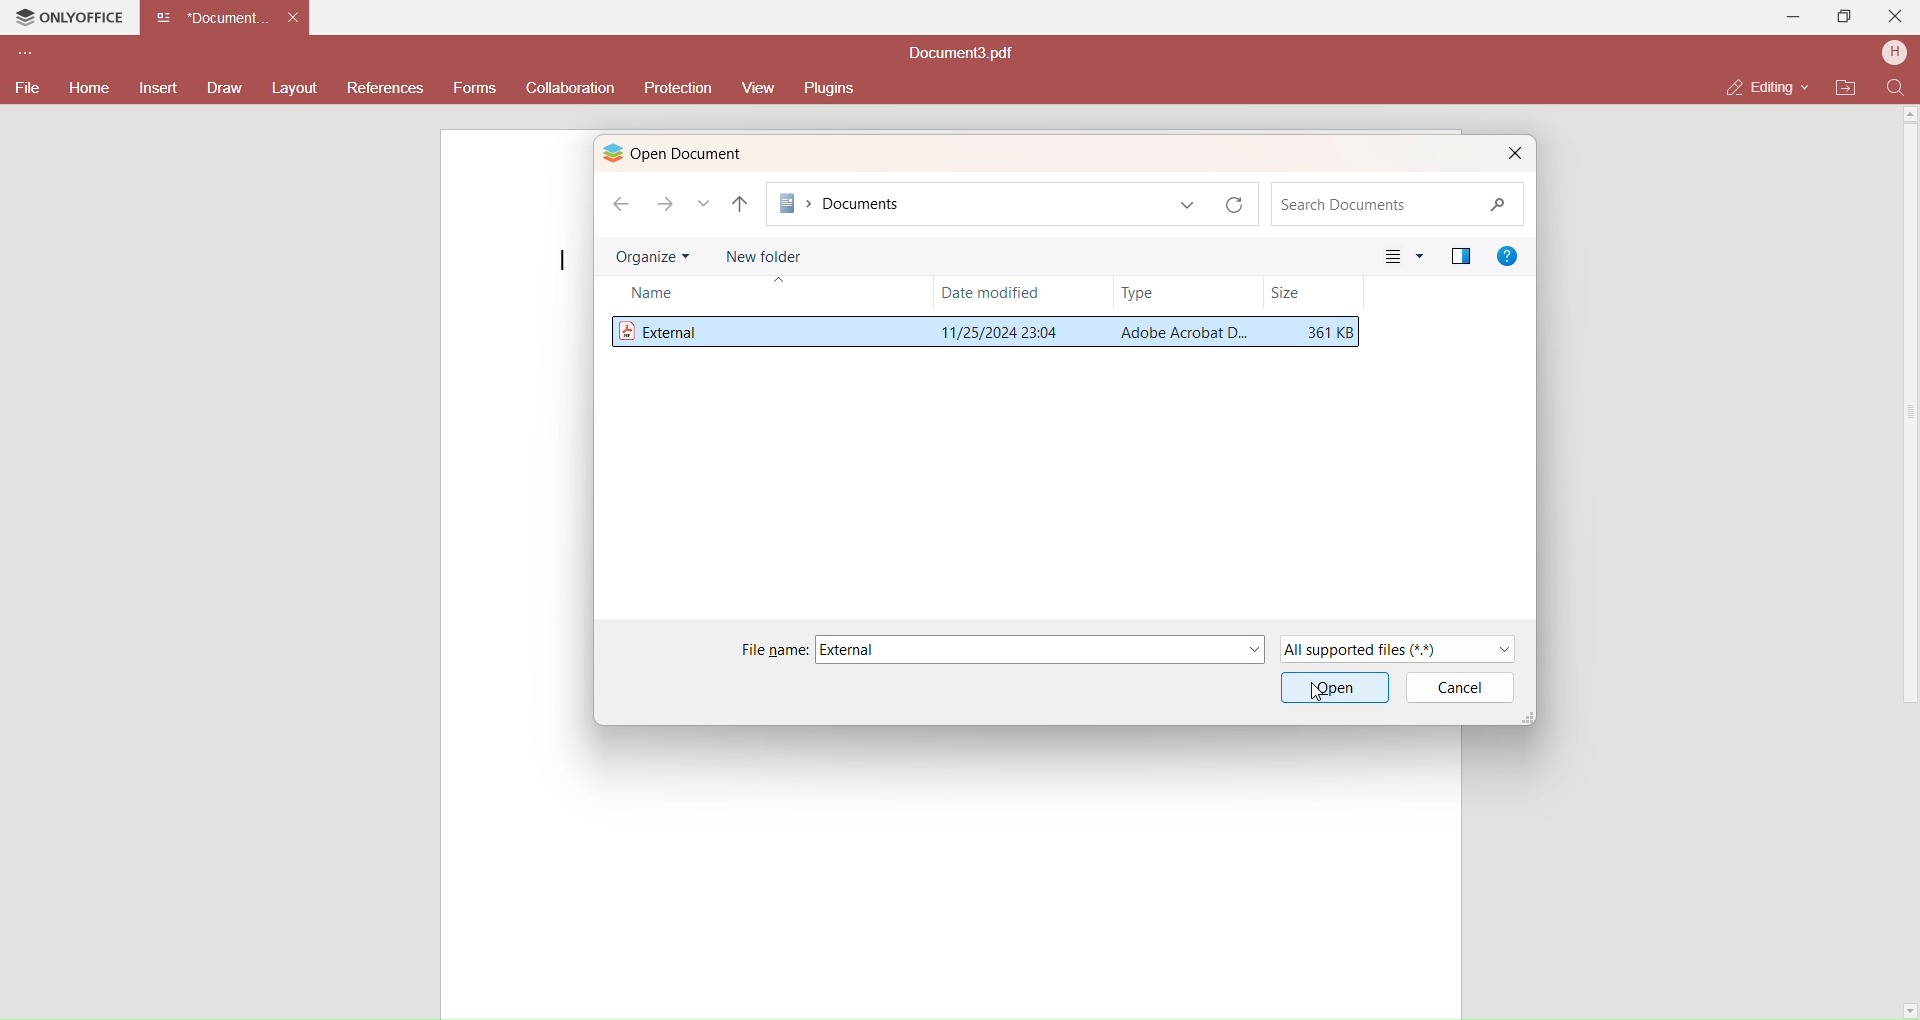  Describe the element at coordinates (87, 88) in the screenshot. I see `Home` at that location.